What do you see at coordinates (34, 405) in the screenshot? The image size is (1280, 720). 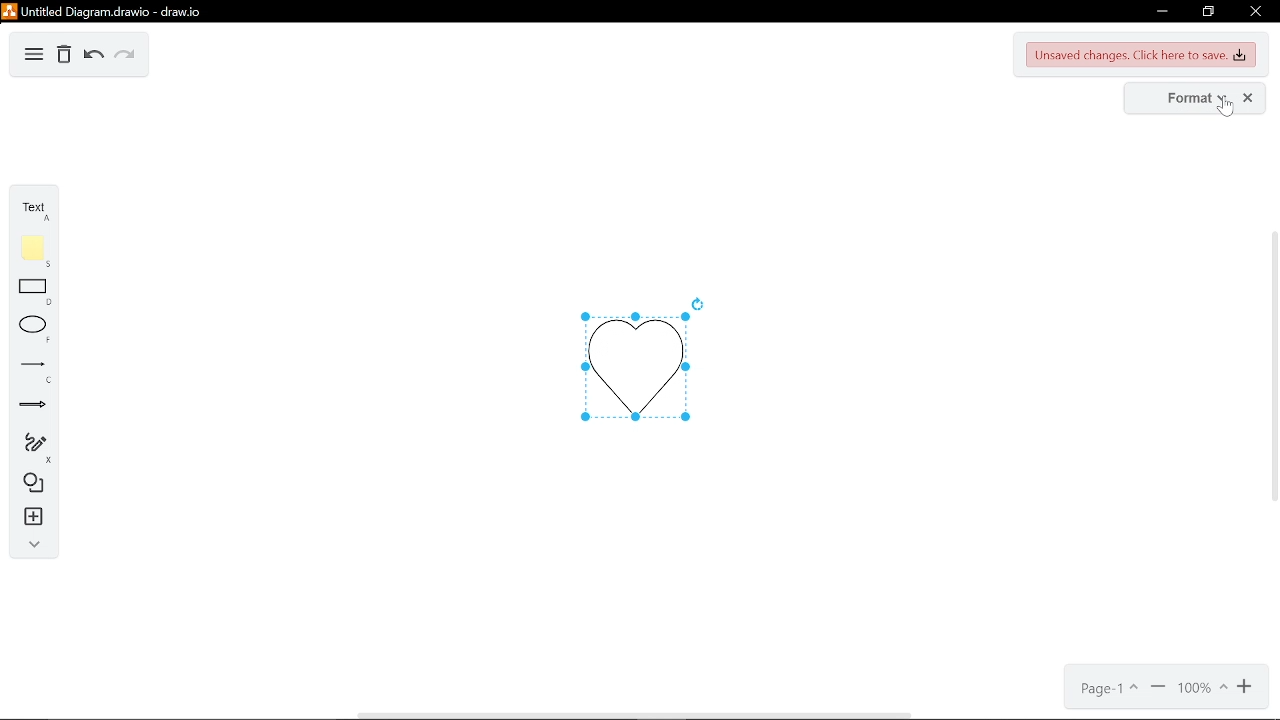 I see `arrows` at bounding box center [34, 405].